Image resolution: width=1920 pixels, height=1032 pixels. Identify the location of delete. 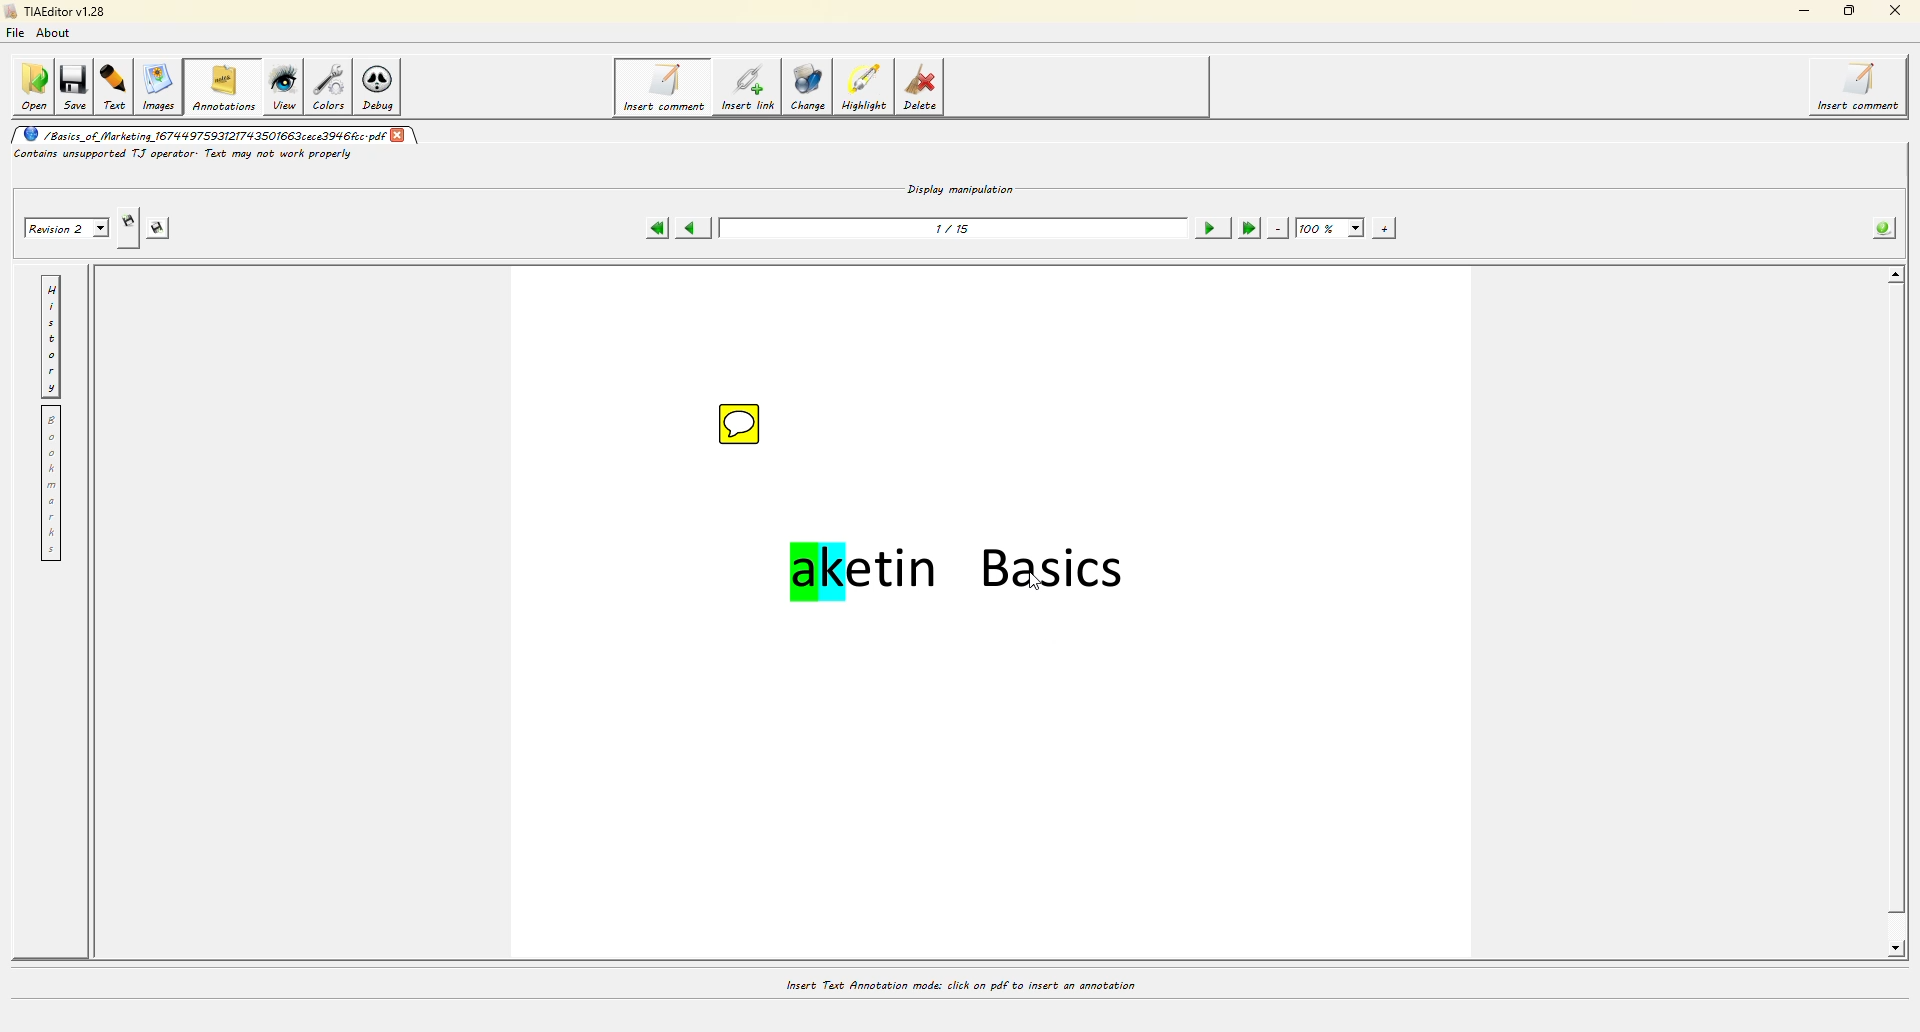
(925, 91).